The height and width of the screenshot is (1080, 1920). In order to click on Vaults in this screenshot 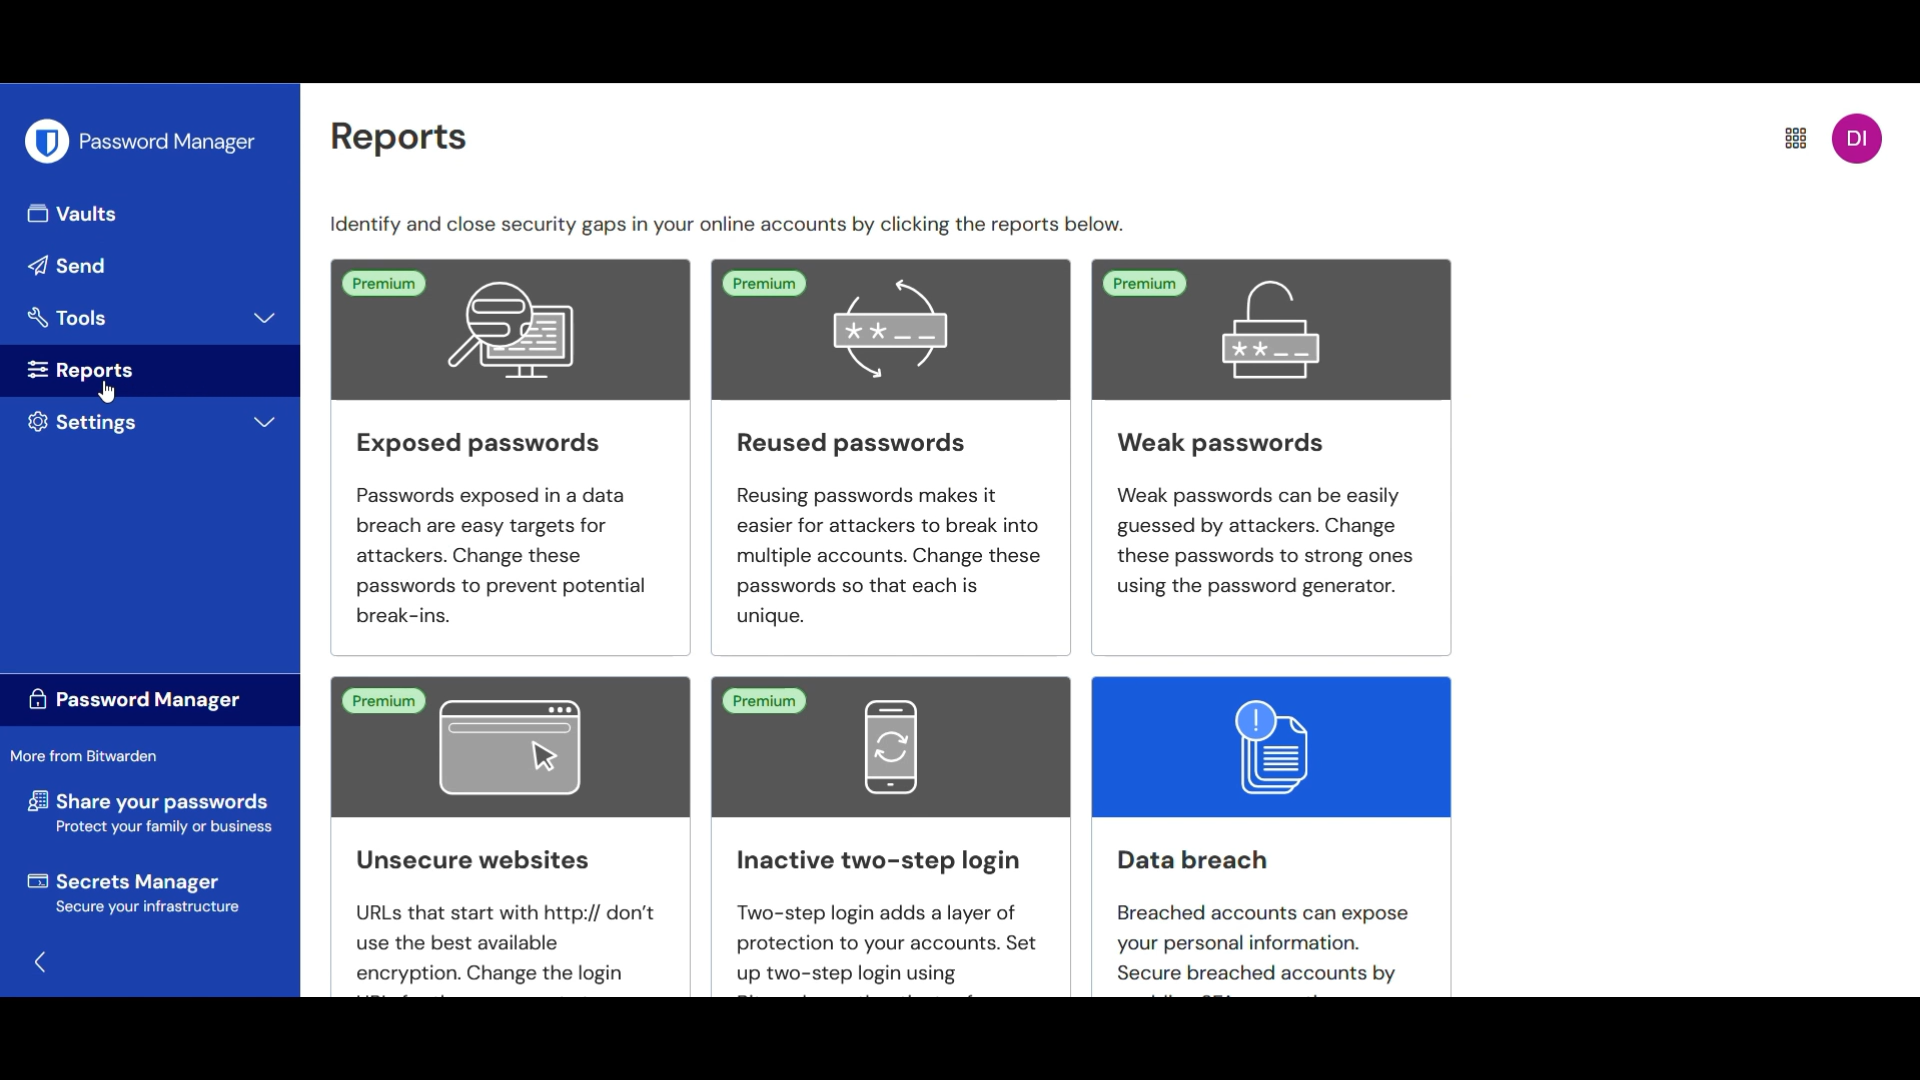, I will do `click(150, 215)`.